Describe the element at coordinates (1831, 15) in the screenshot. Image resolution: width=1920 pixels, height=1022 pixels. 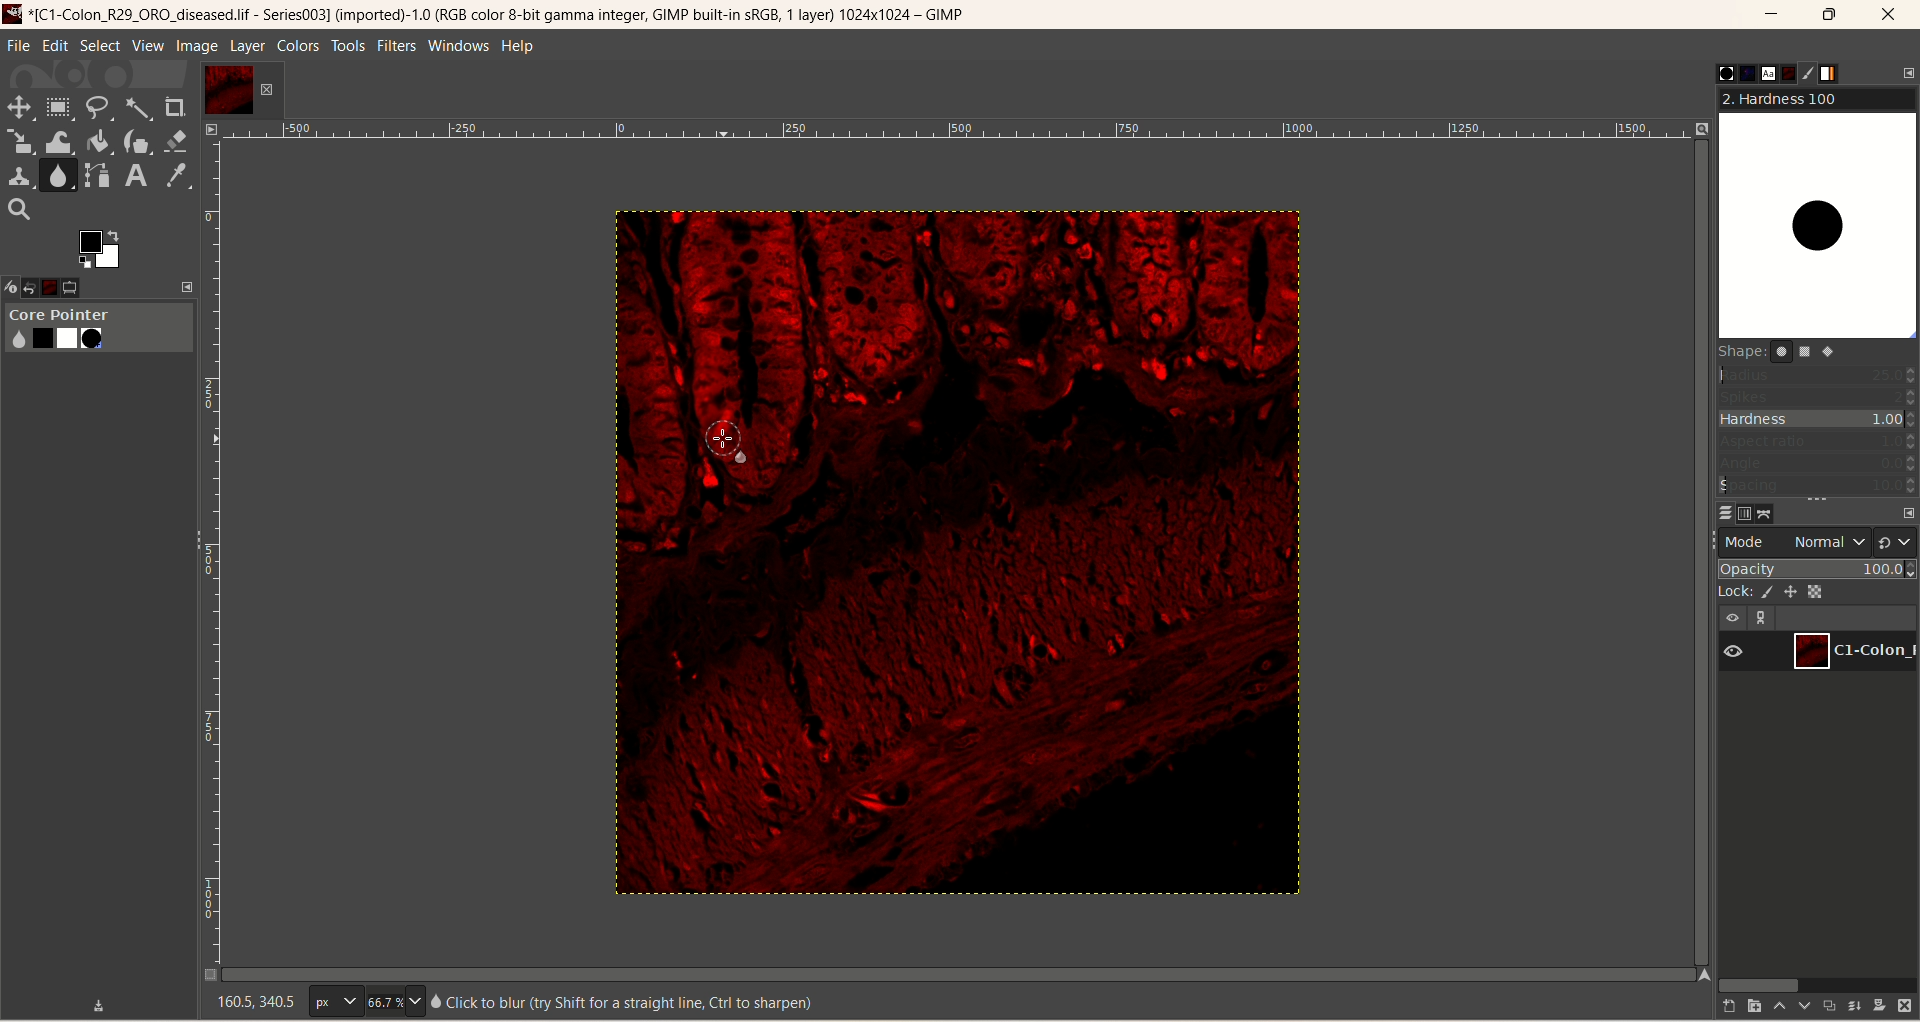
I see `maximize` at that location.